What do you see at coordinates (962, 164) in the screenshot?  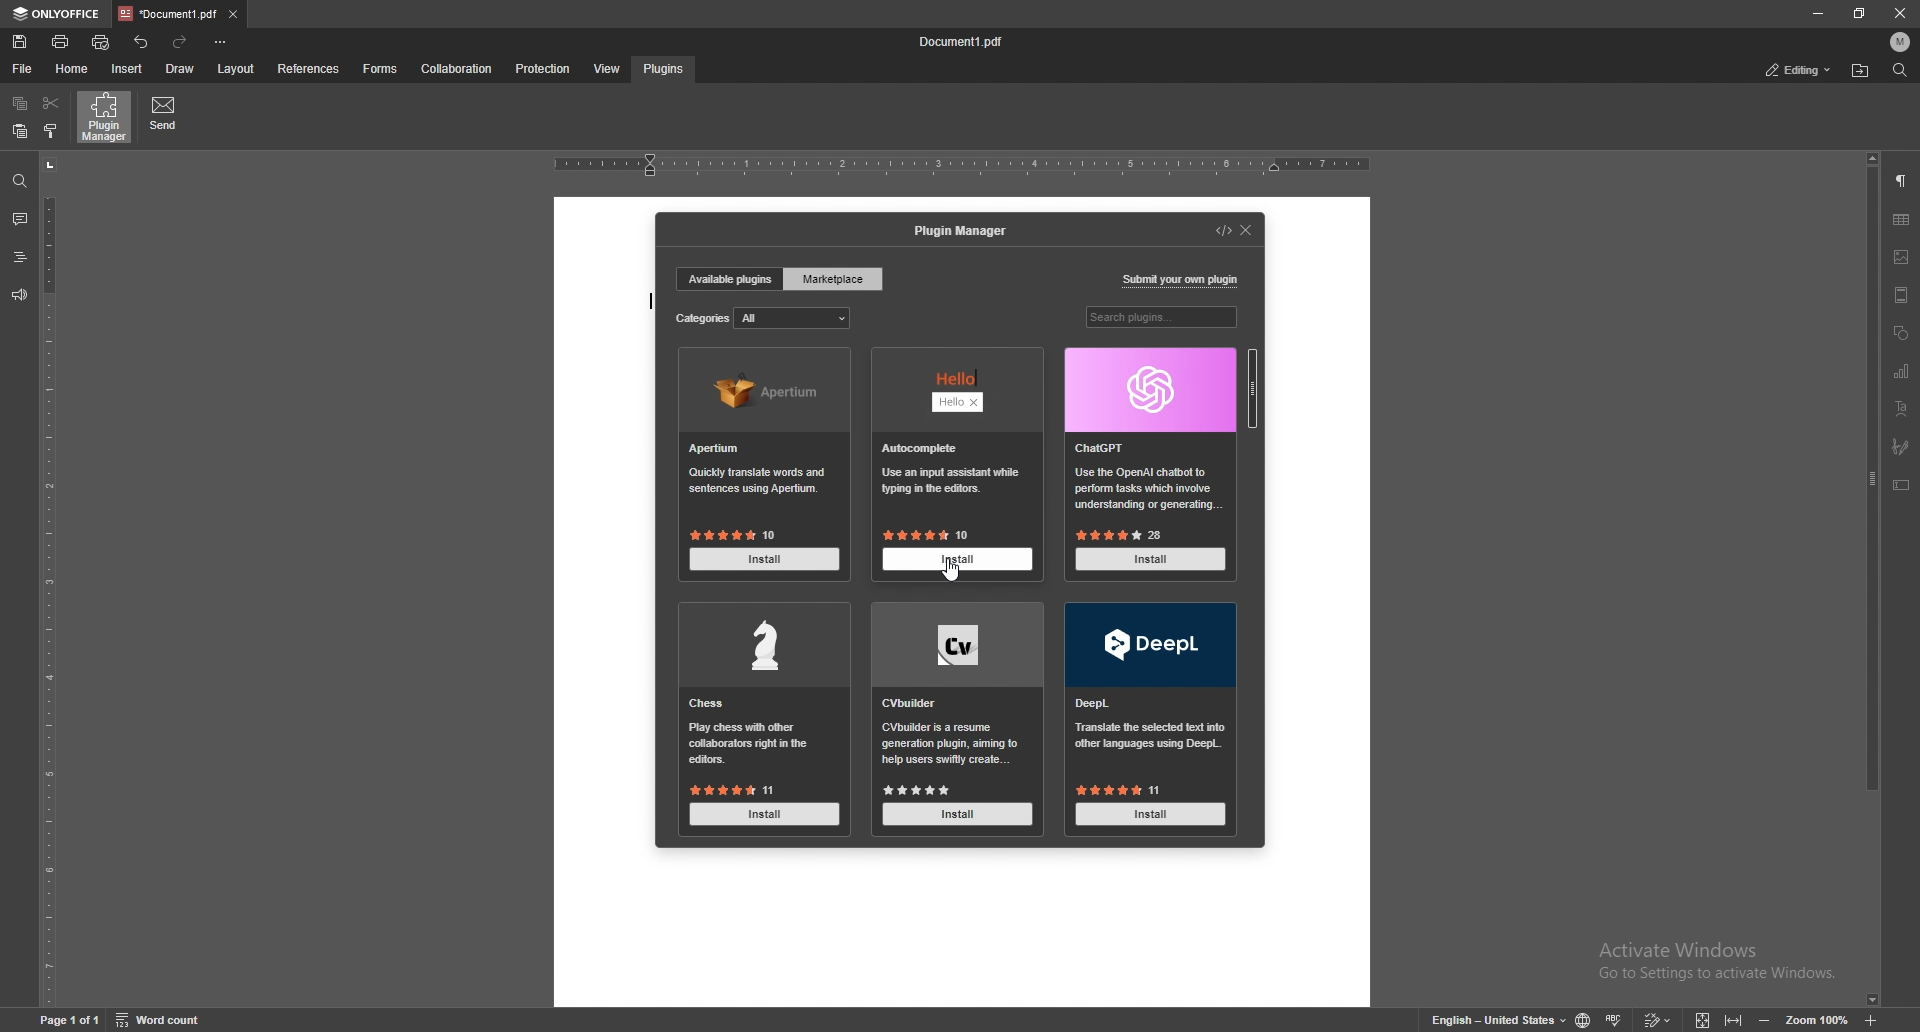 I see `horizontal rule` at bounding box center [962, 164].